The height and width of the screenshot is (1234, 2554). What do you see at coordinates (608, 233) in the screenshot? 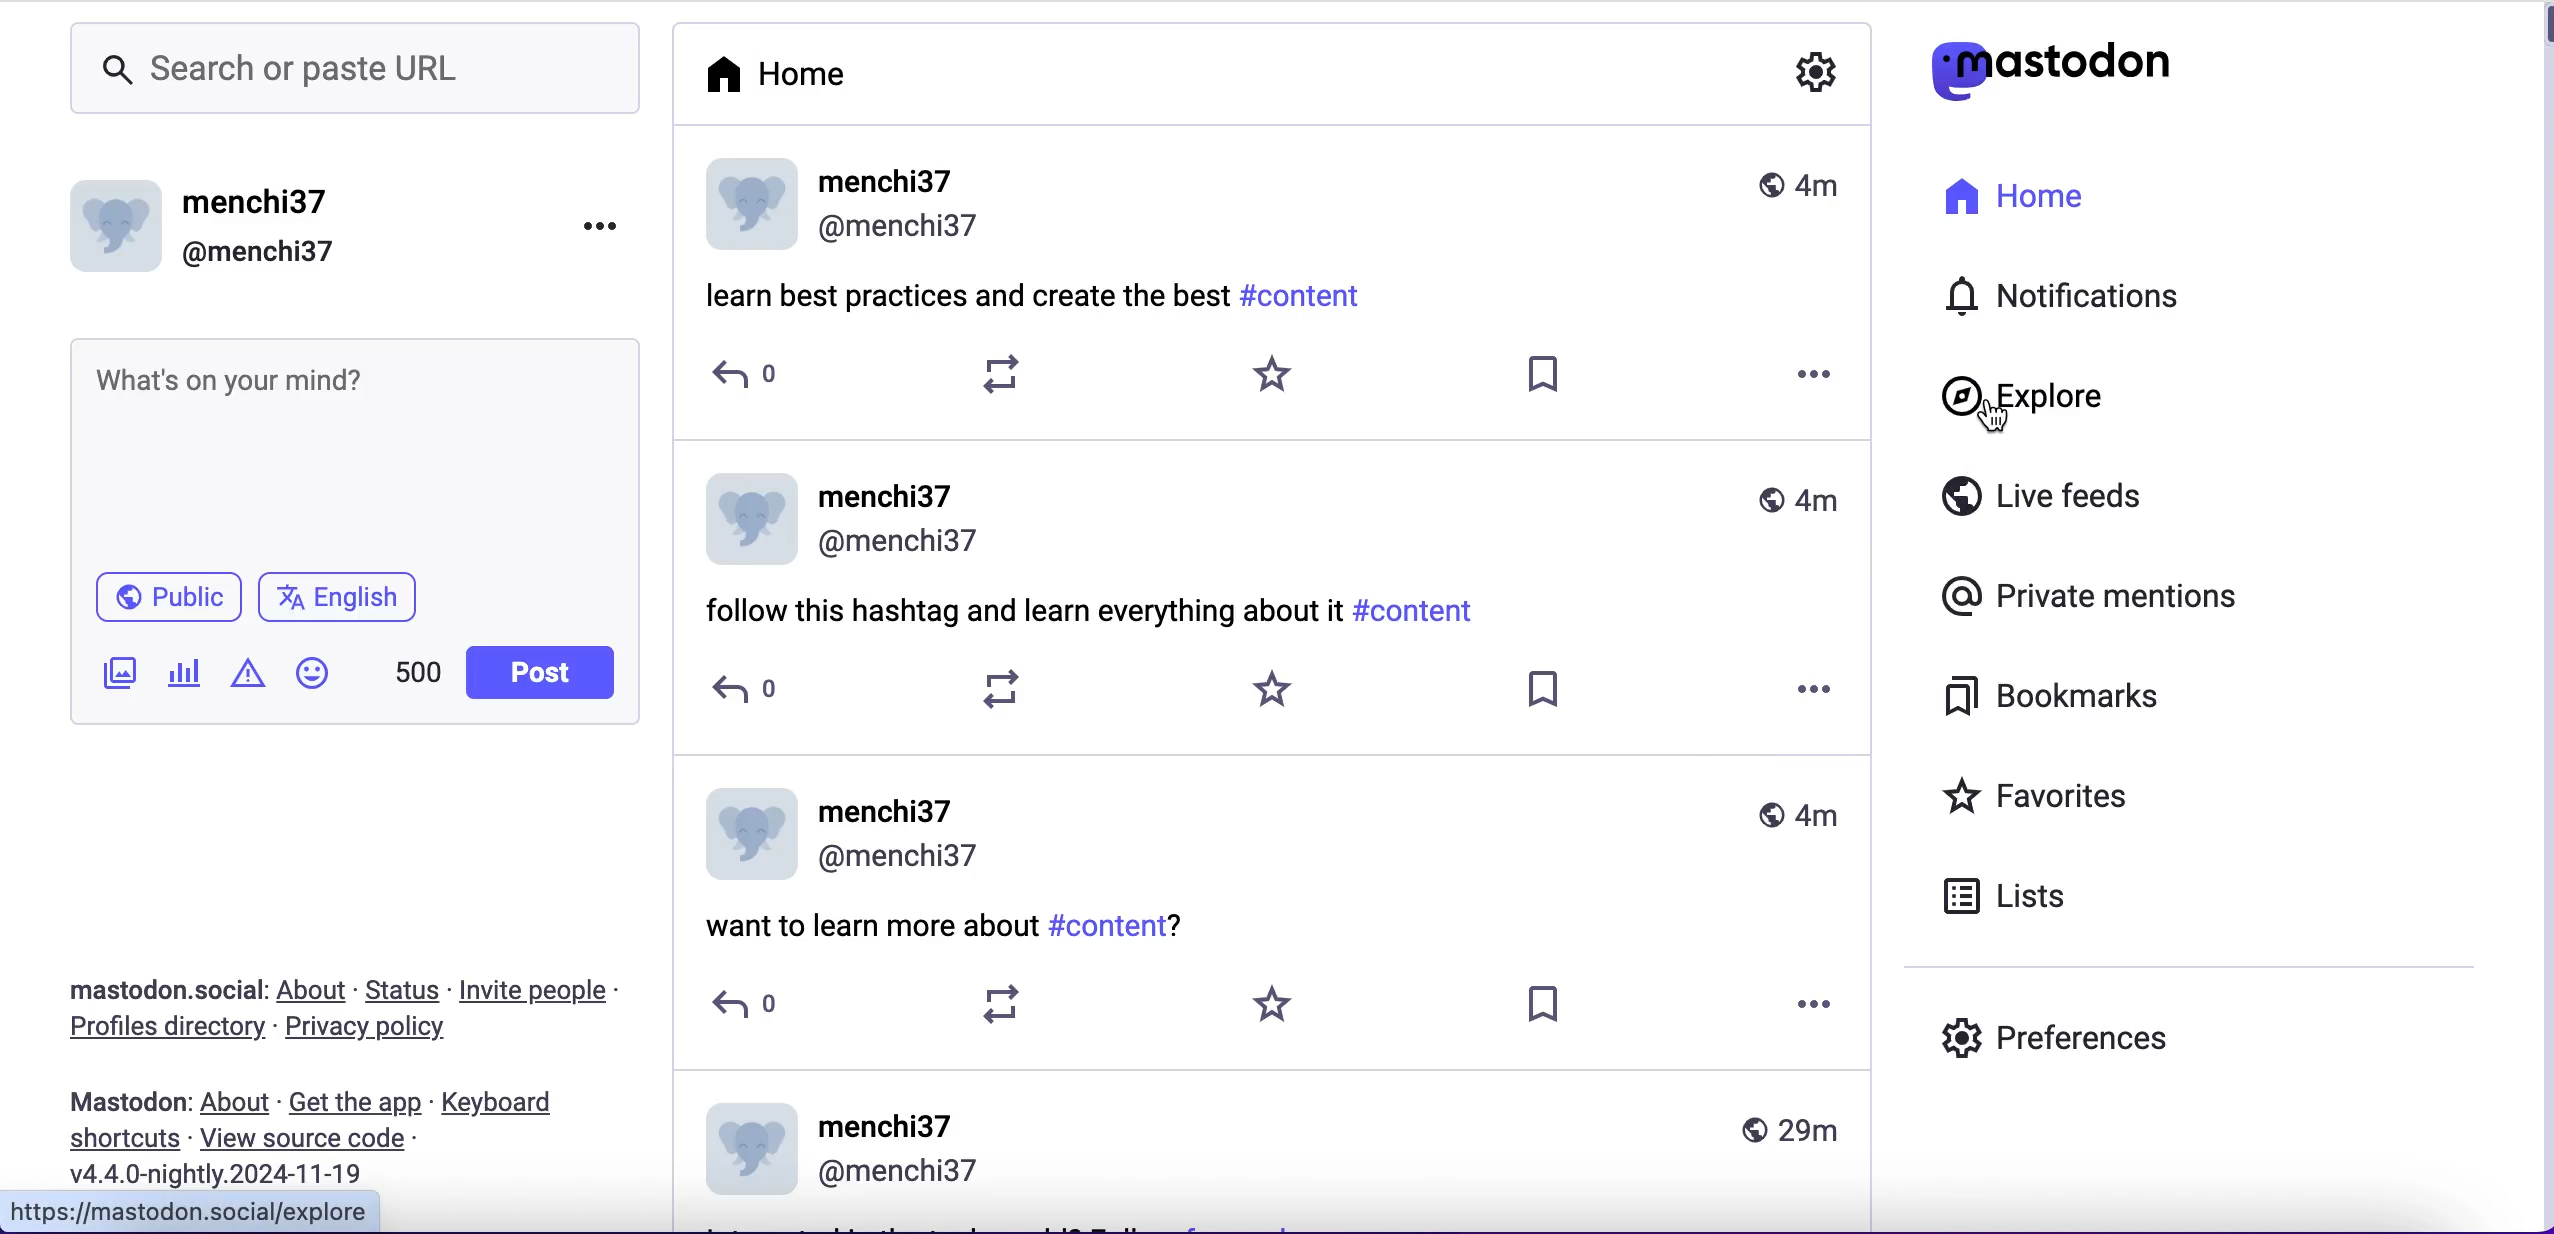
I see `options` at bounding box center [608, 233].